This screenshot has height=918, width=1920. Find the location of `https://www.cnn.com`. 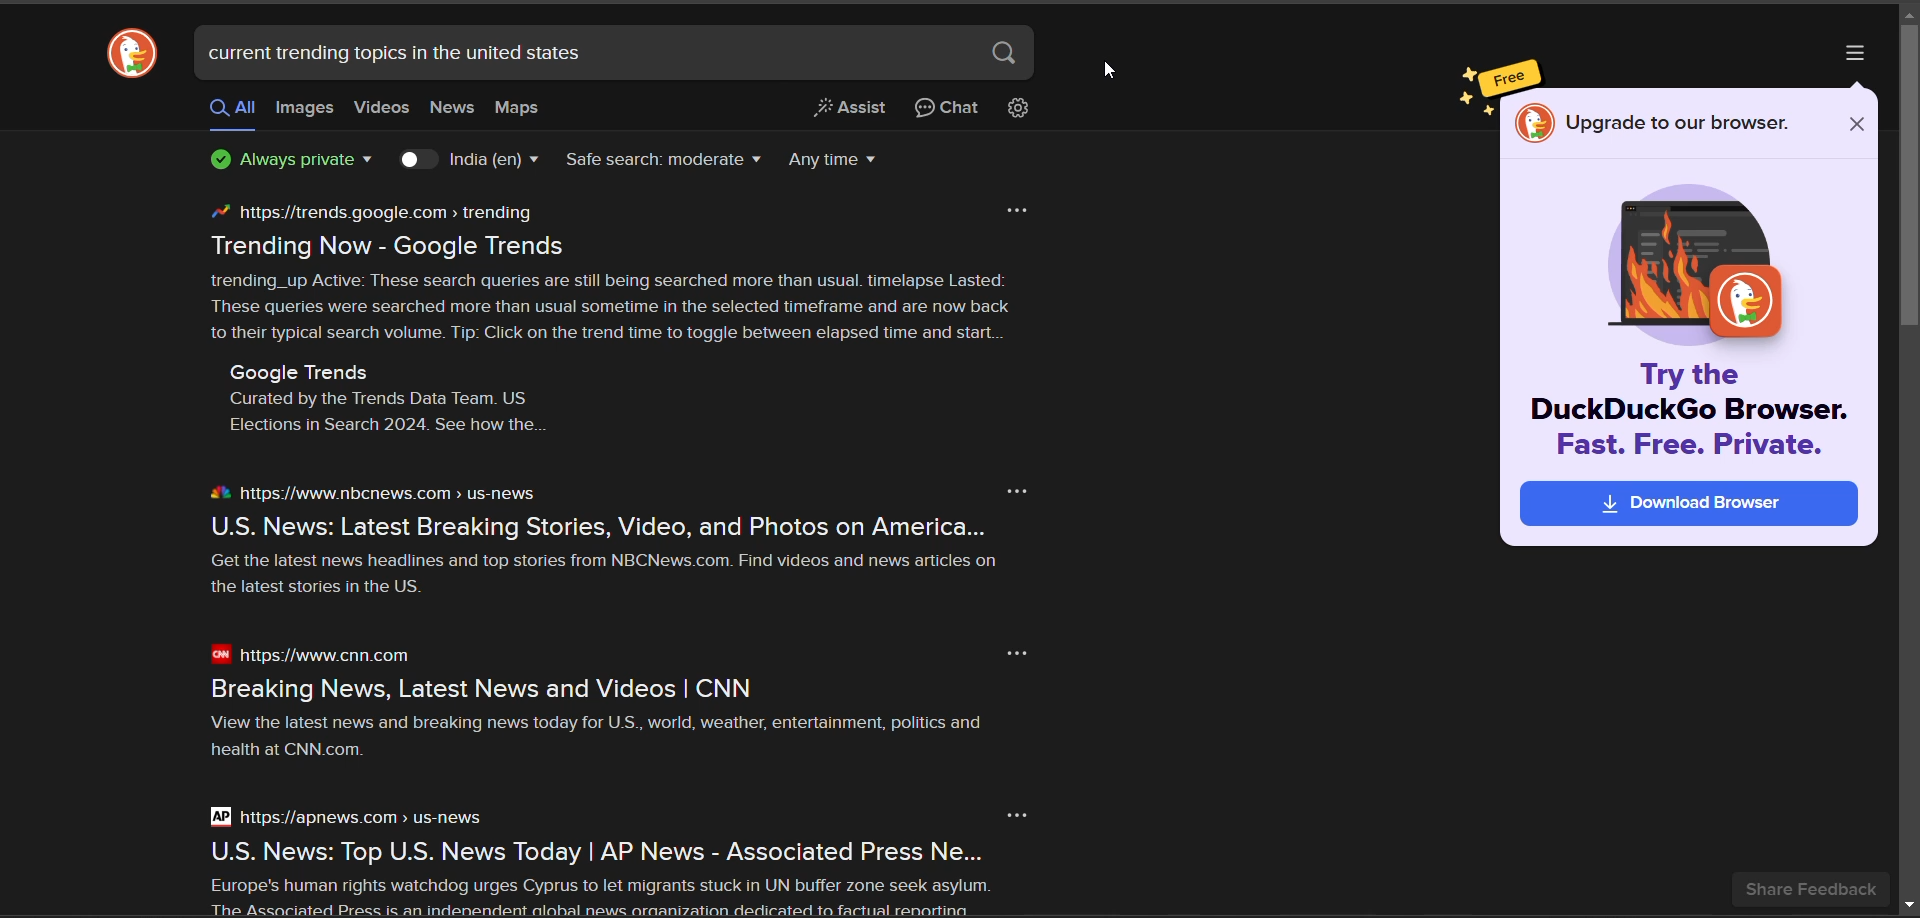

https://www.cnn.com is located at coordinates (311, 657).